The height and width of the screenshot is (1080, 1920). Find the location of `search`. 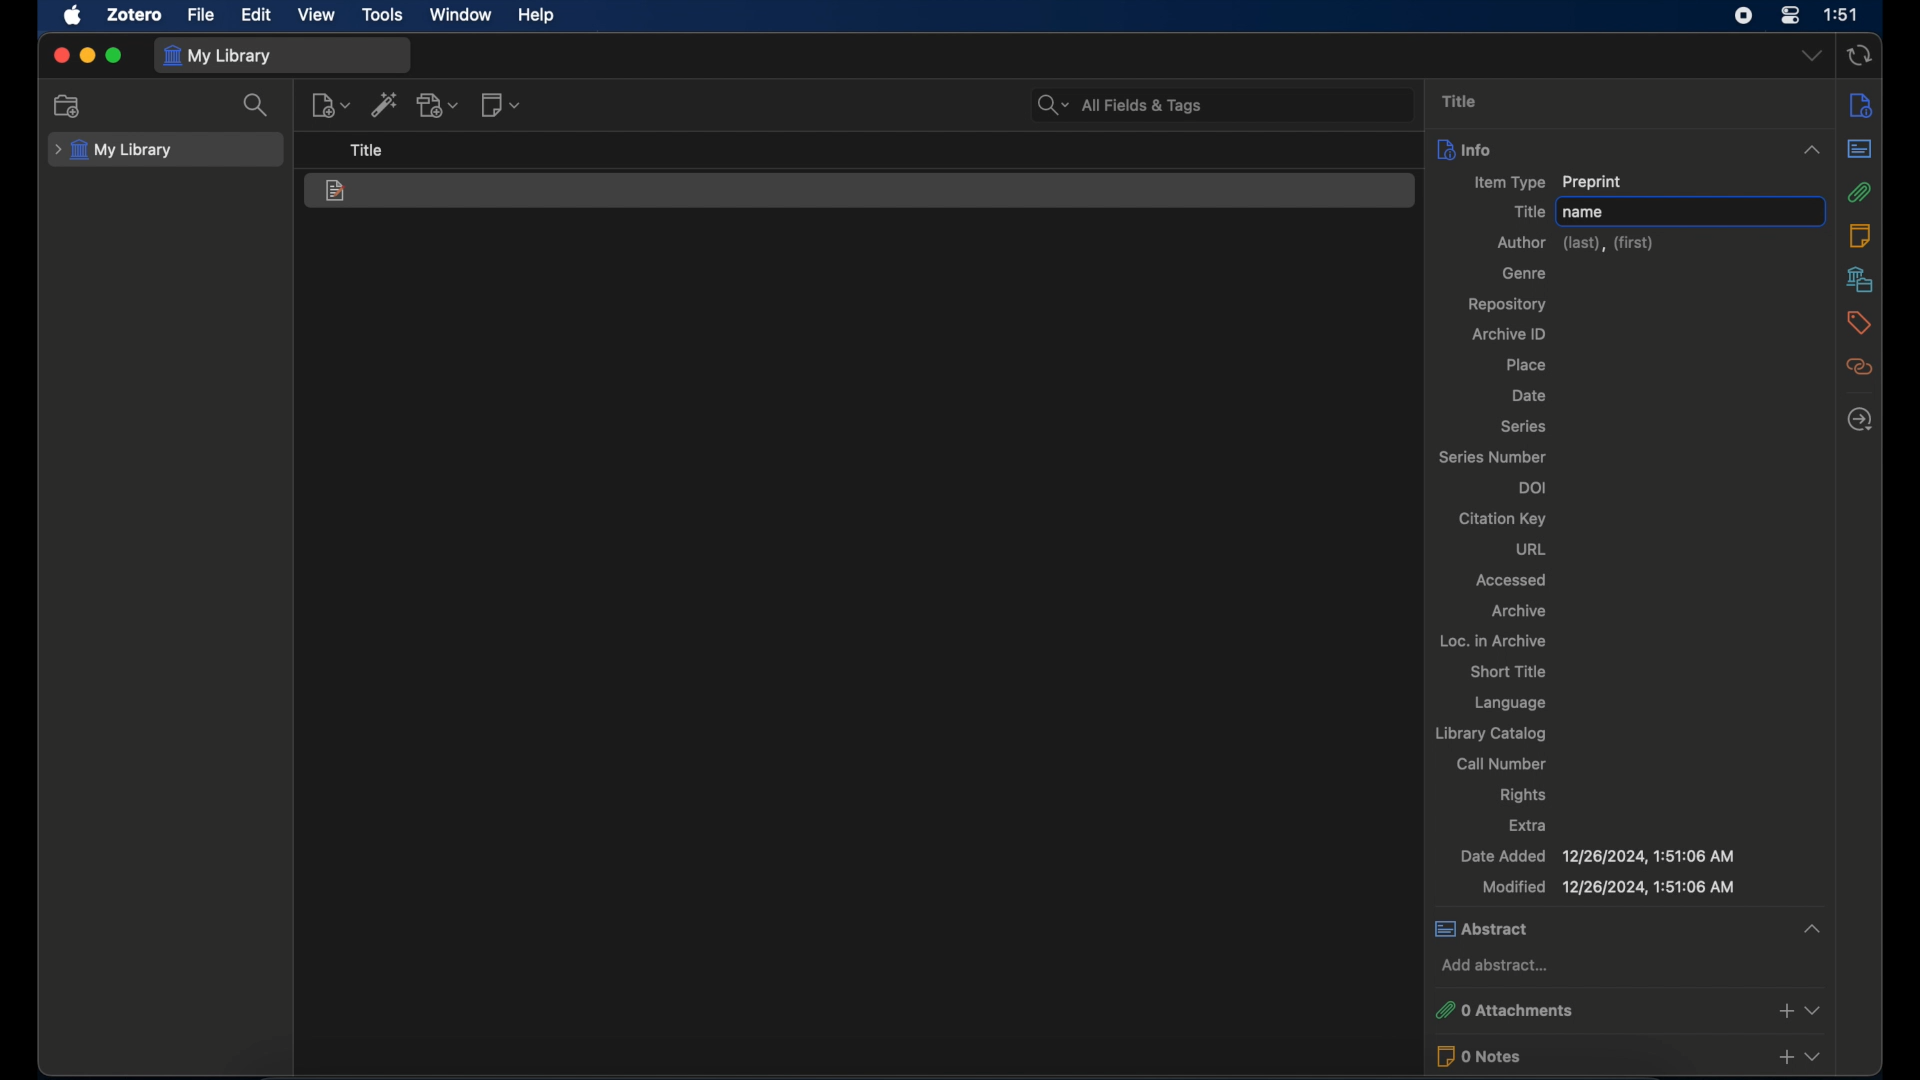

search is located at coordinates (257, 104).